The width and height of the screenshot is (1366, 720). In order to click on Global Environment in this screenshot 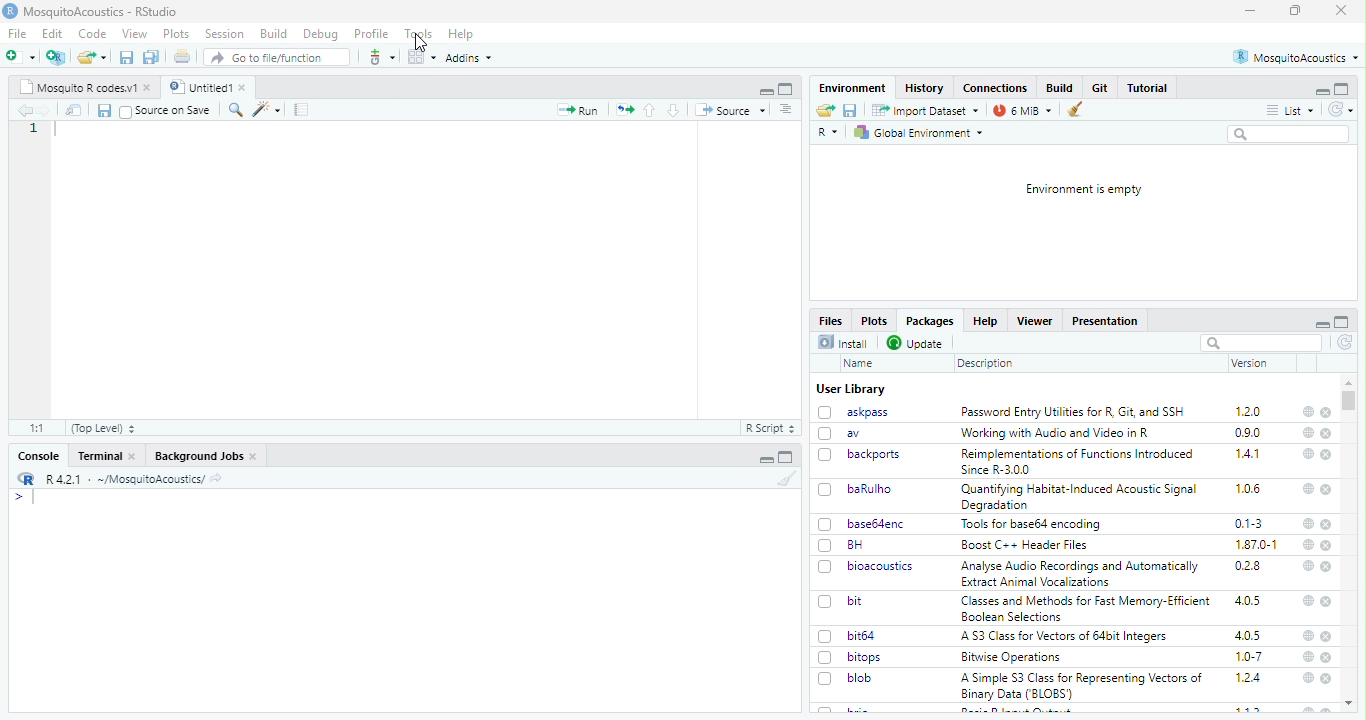, I will do `click(918, 133)`.